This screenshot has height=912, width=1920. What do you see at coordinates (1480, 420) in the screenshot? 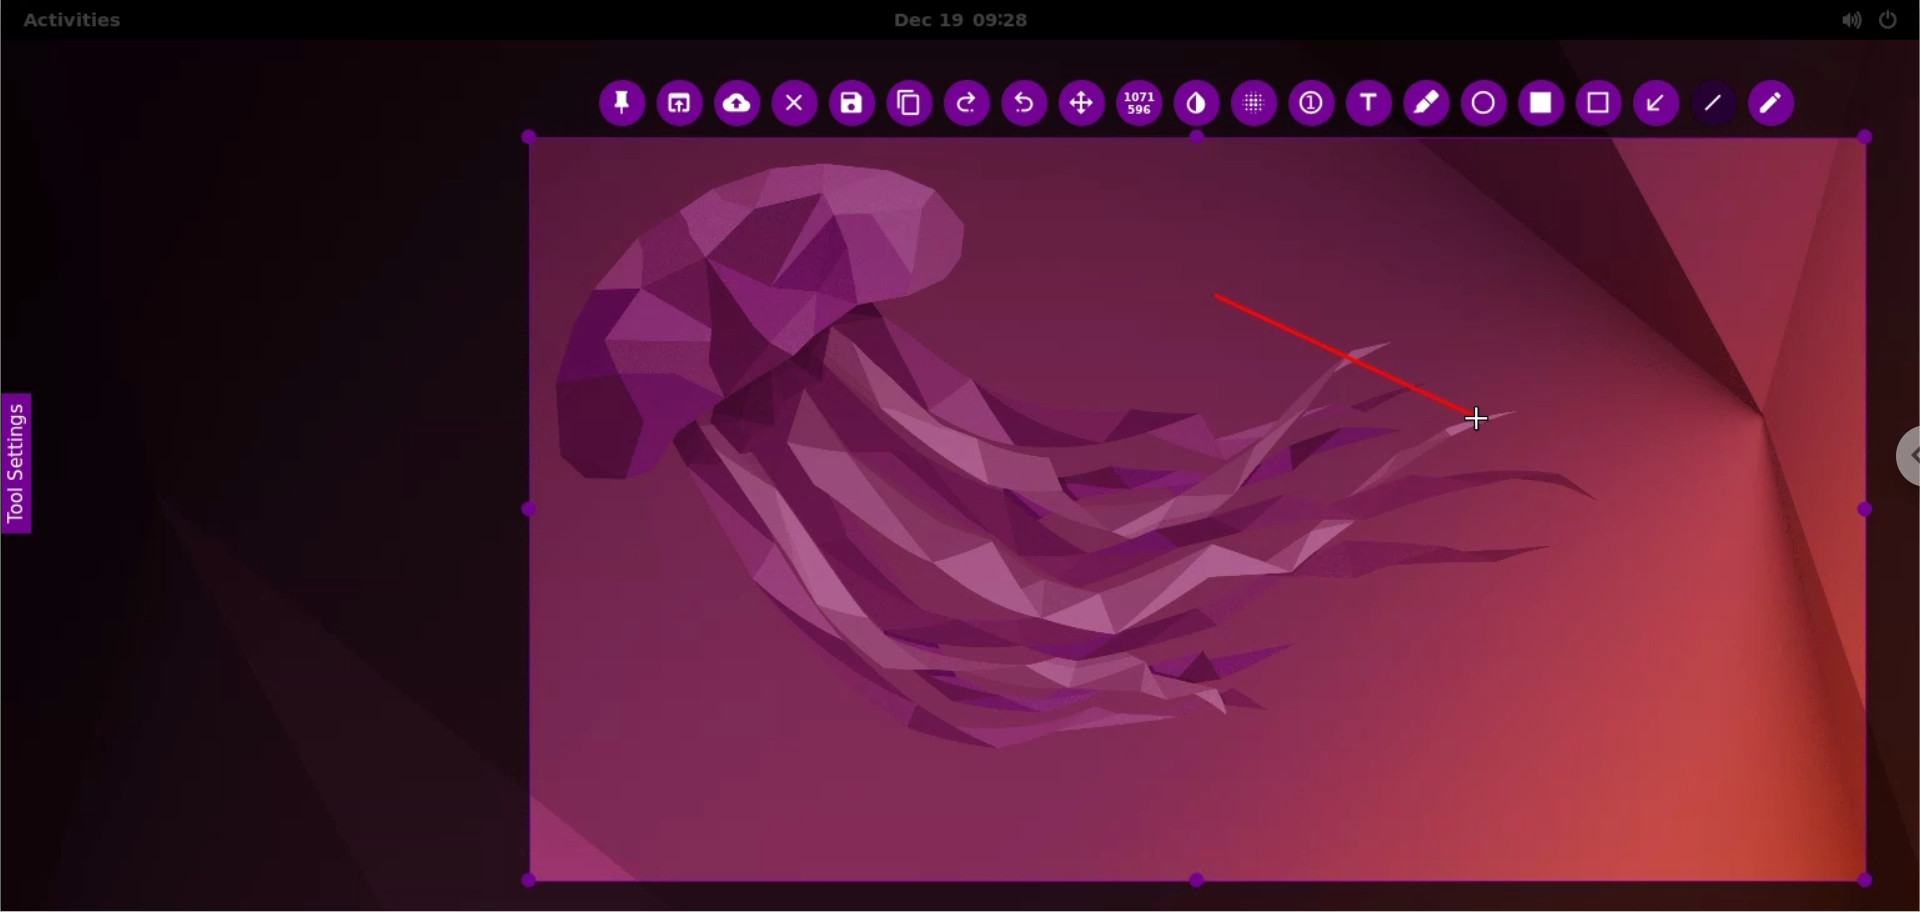
I see `cursor ` at bounding box center [1480, 420].